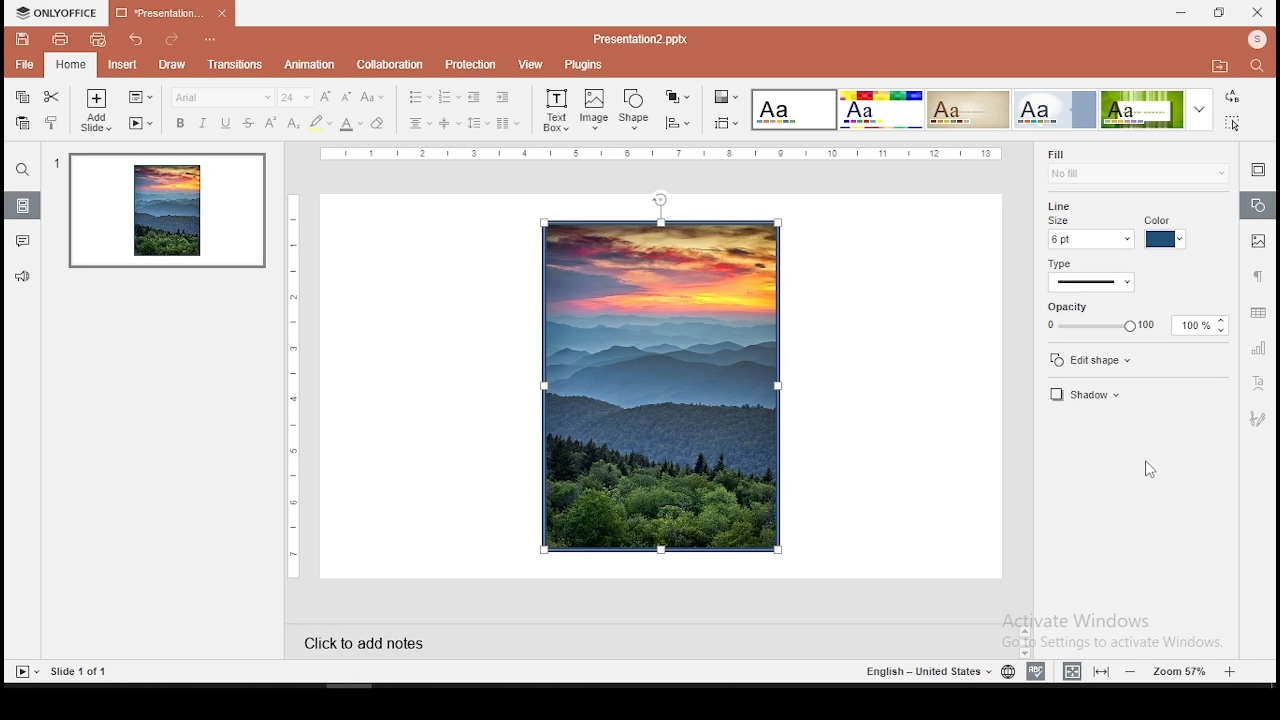 This screenshot has height=720, width=1280. What do you see at coordinates (1166, 231) in the screenshot?
I see `line color` at bounding box center [1166, 231].